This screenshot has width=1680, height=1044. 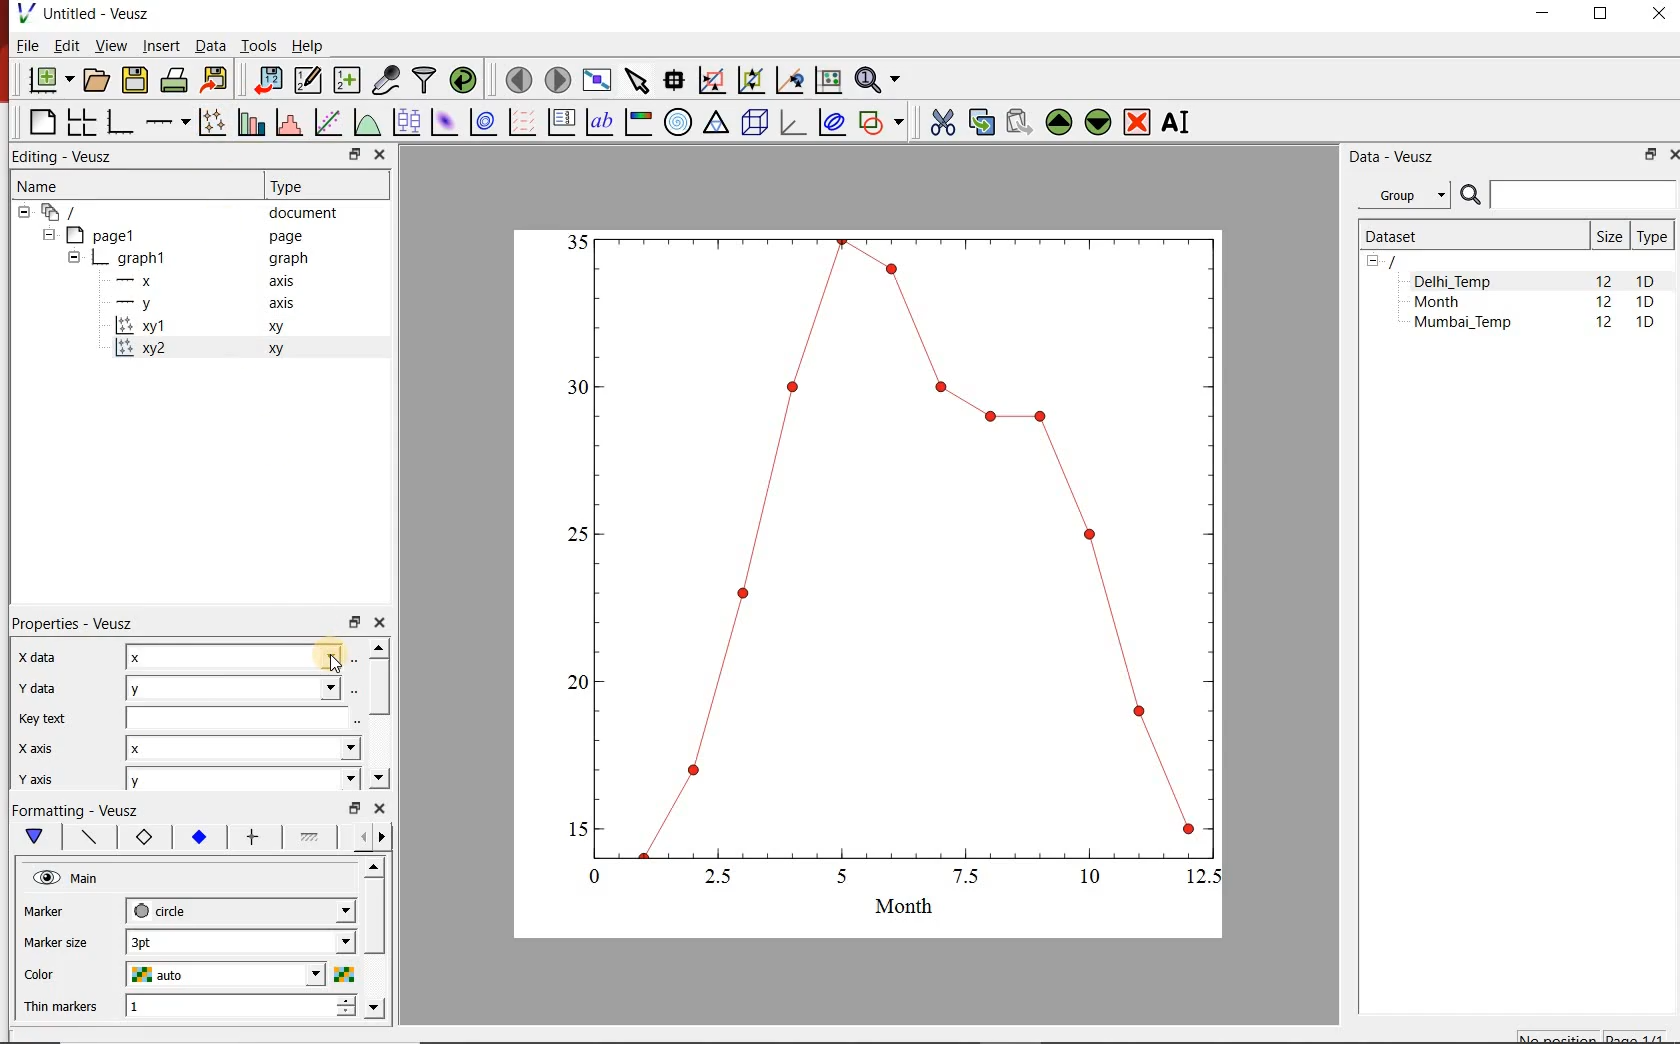 I want to click on add a shape to the plot, so click(x=881, y=124).